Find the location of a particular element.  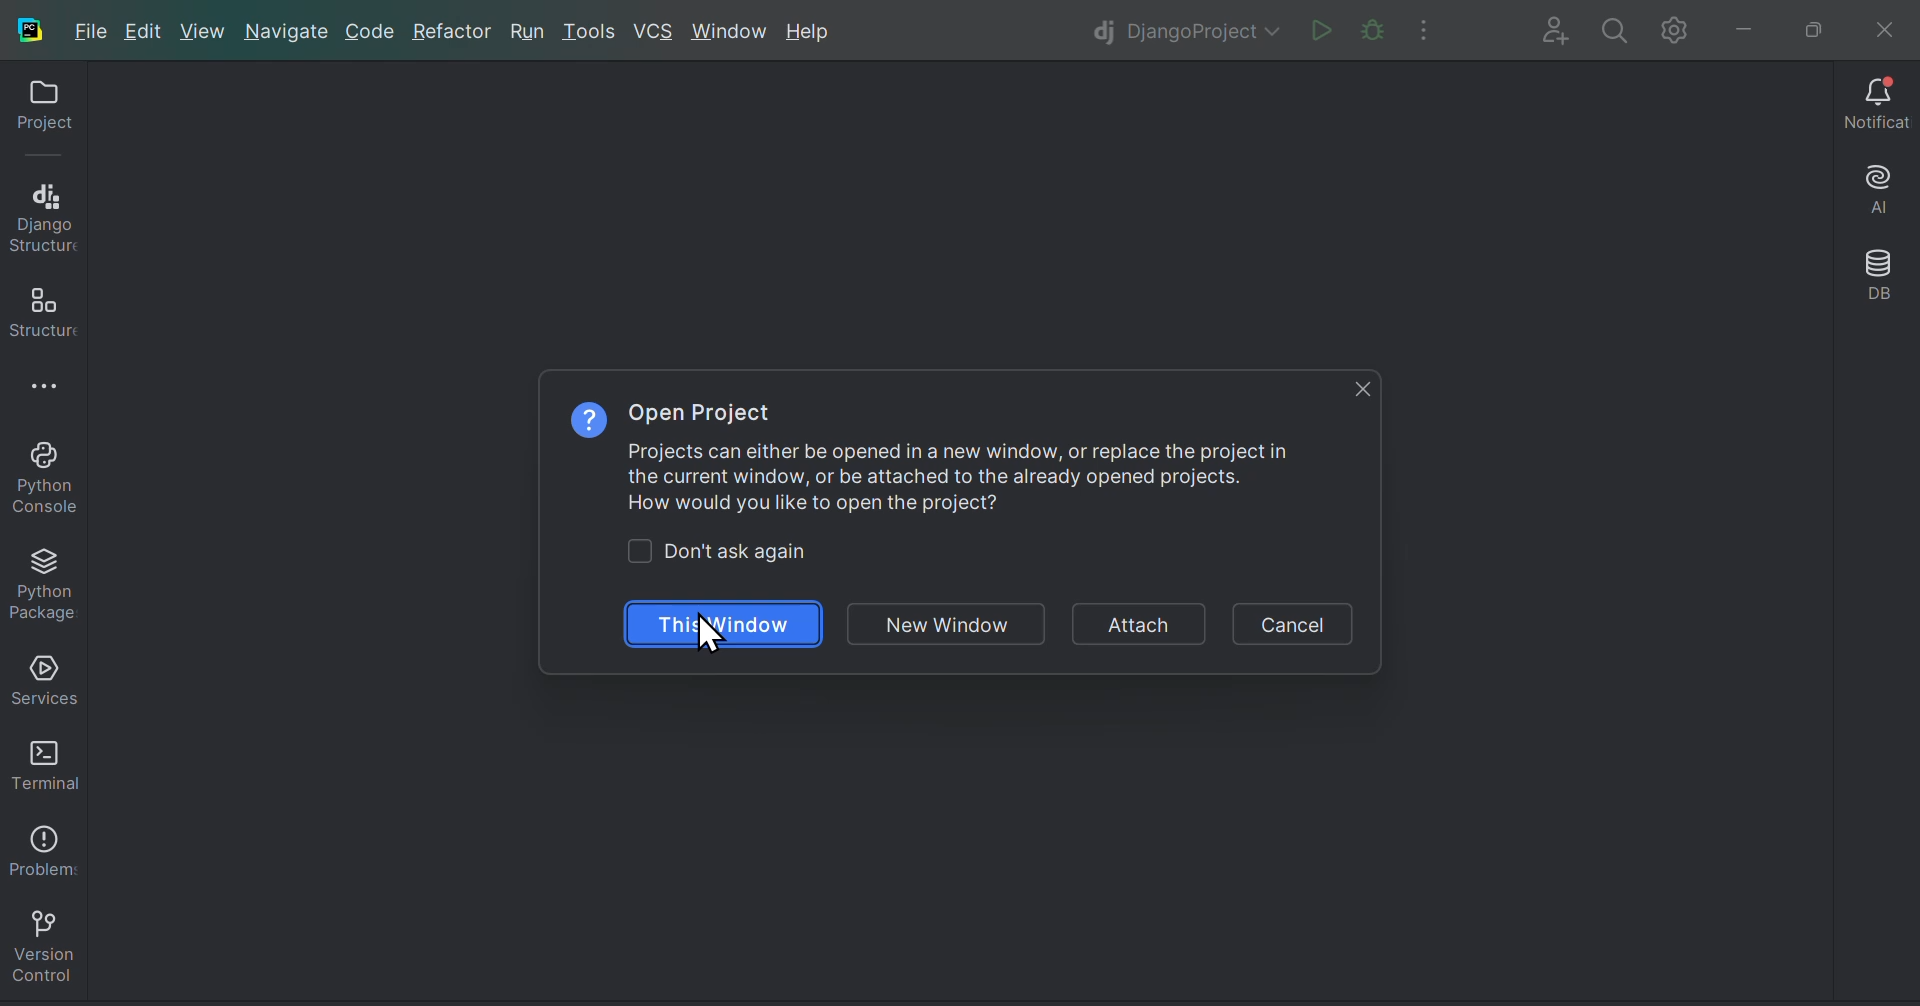

check box is located at coordinates (640, 552).